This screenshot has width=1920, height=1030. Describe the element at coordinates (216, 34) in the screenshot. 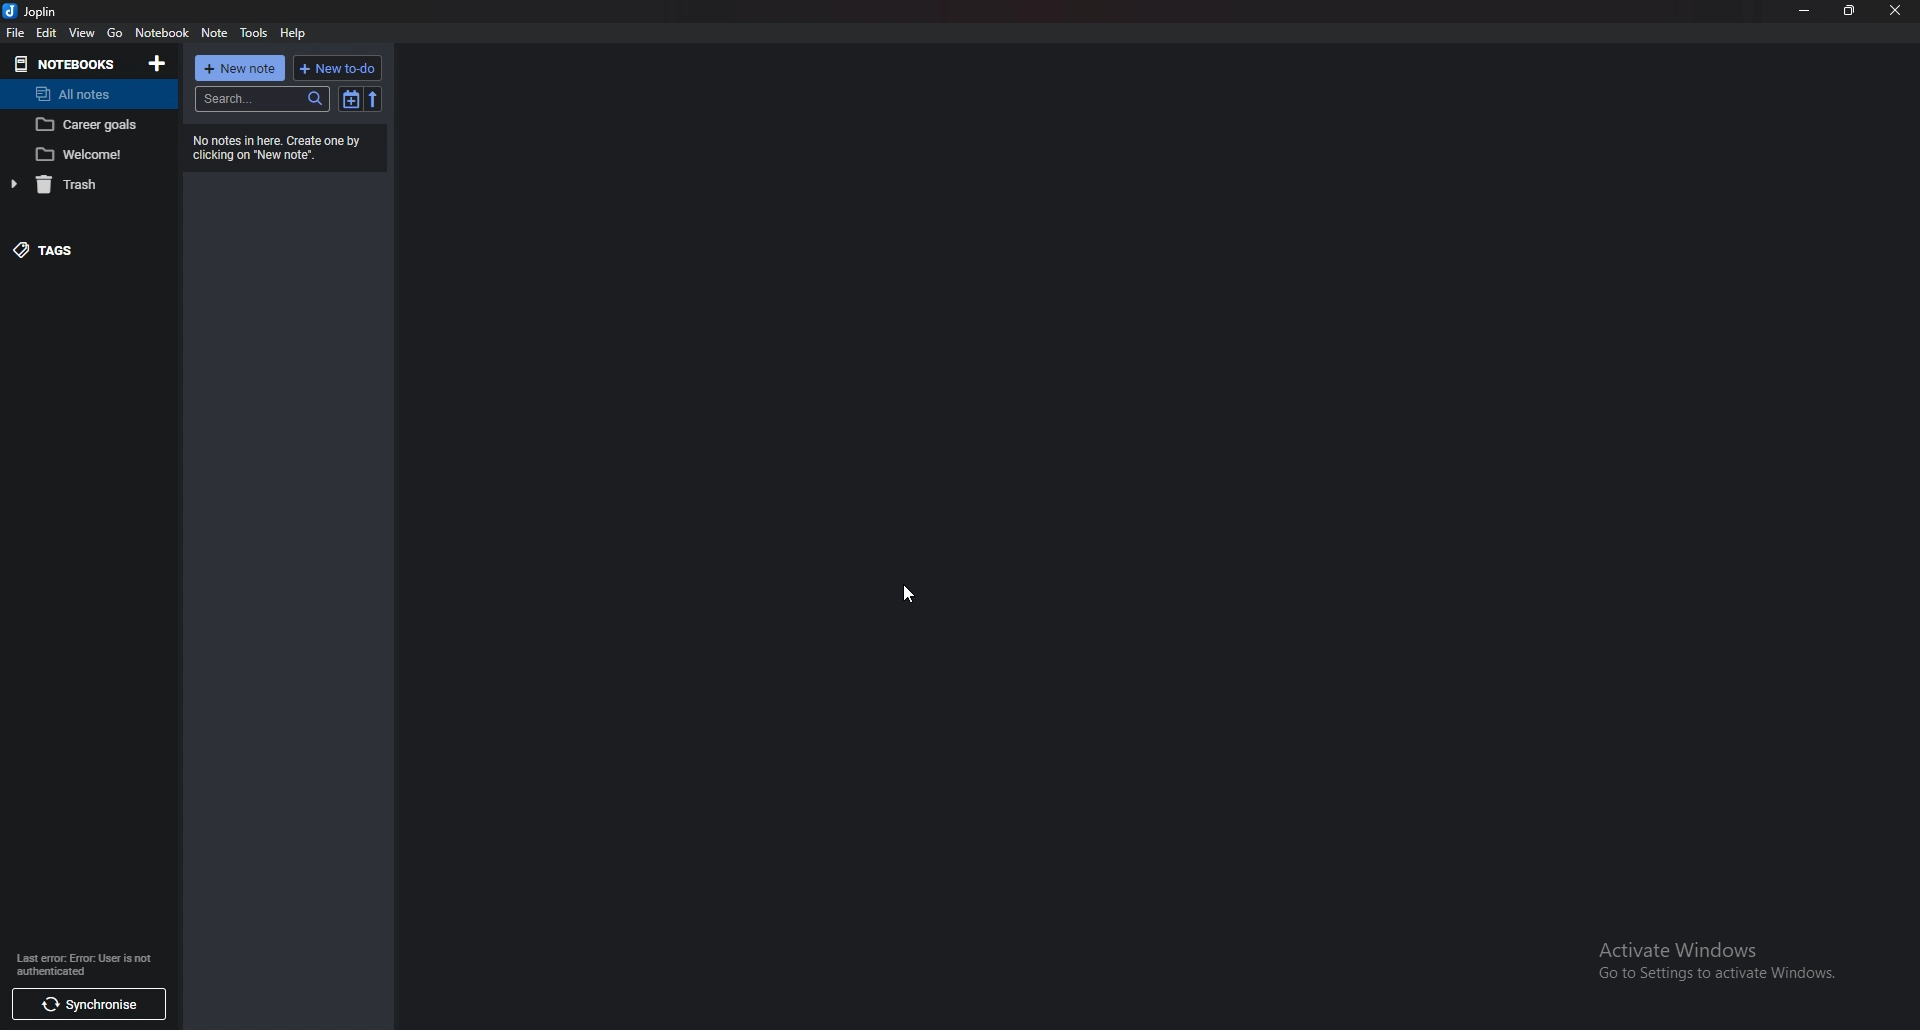

I see `note` at that location.